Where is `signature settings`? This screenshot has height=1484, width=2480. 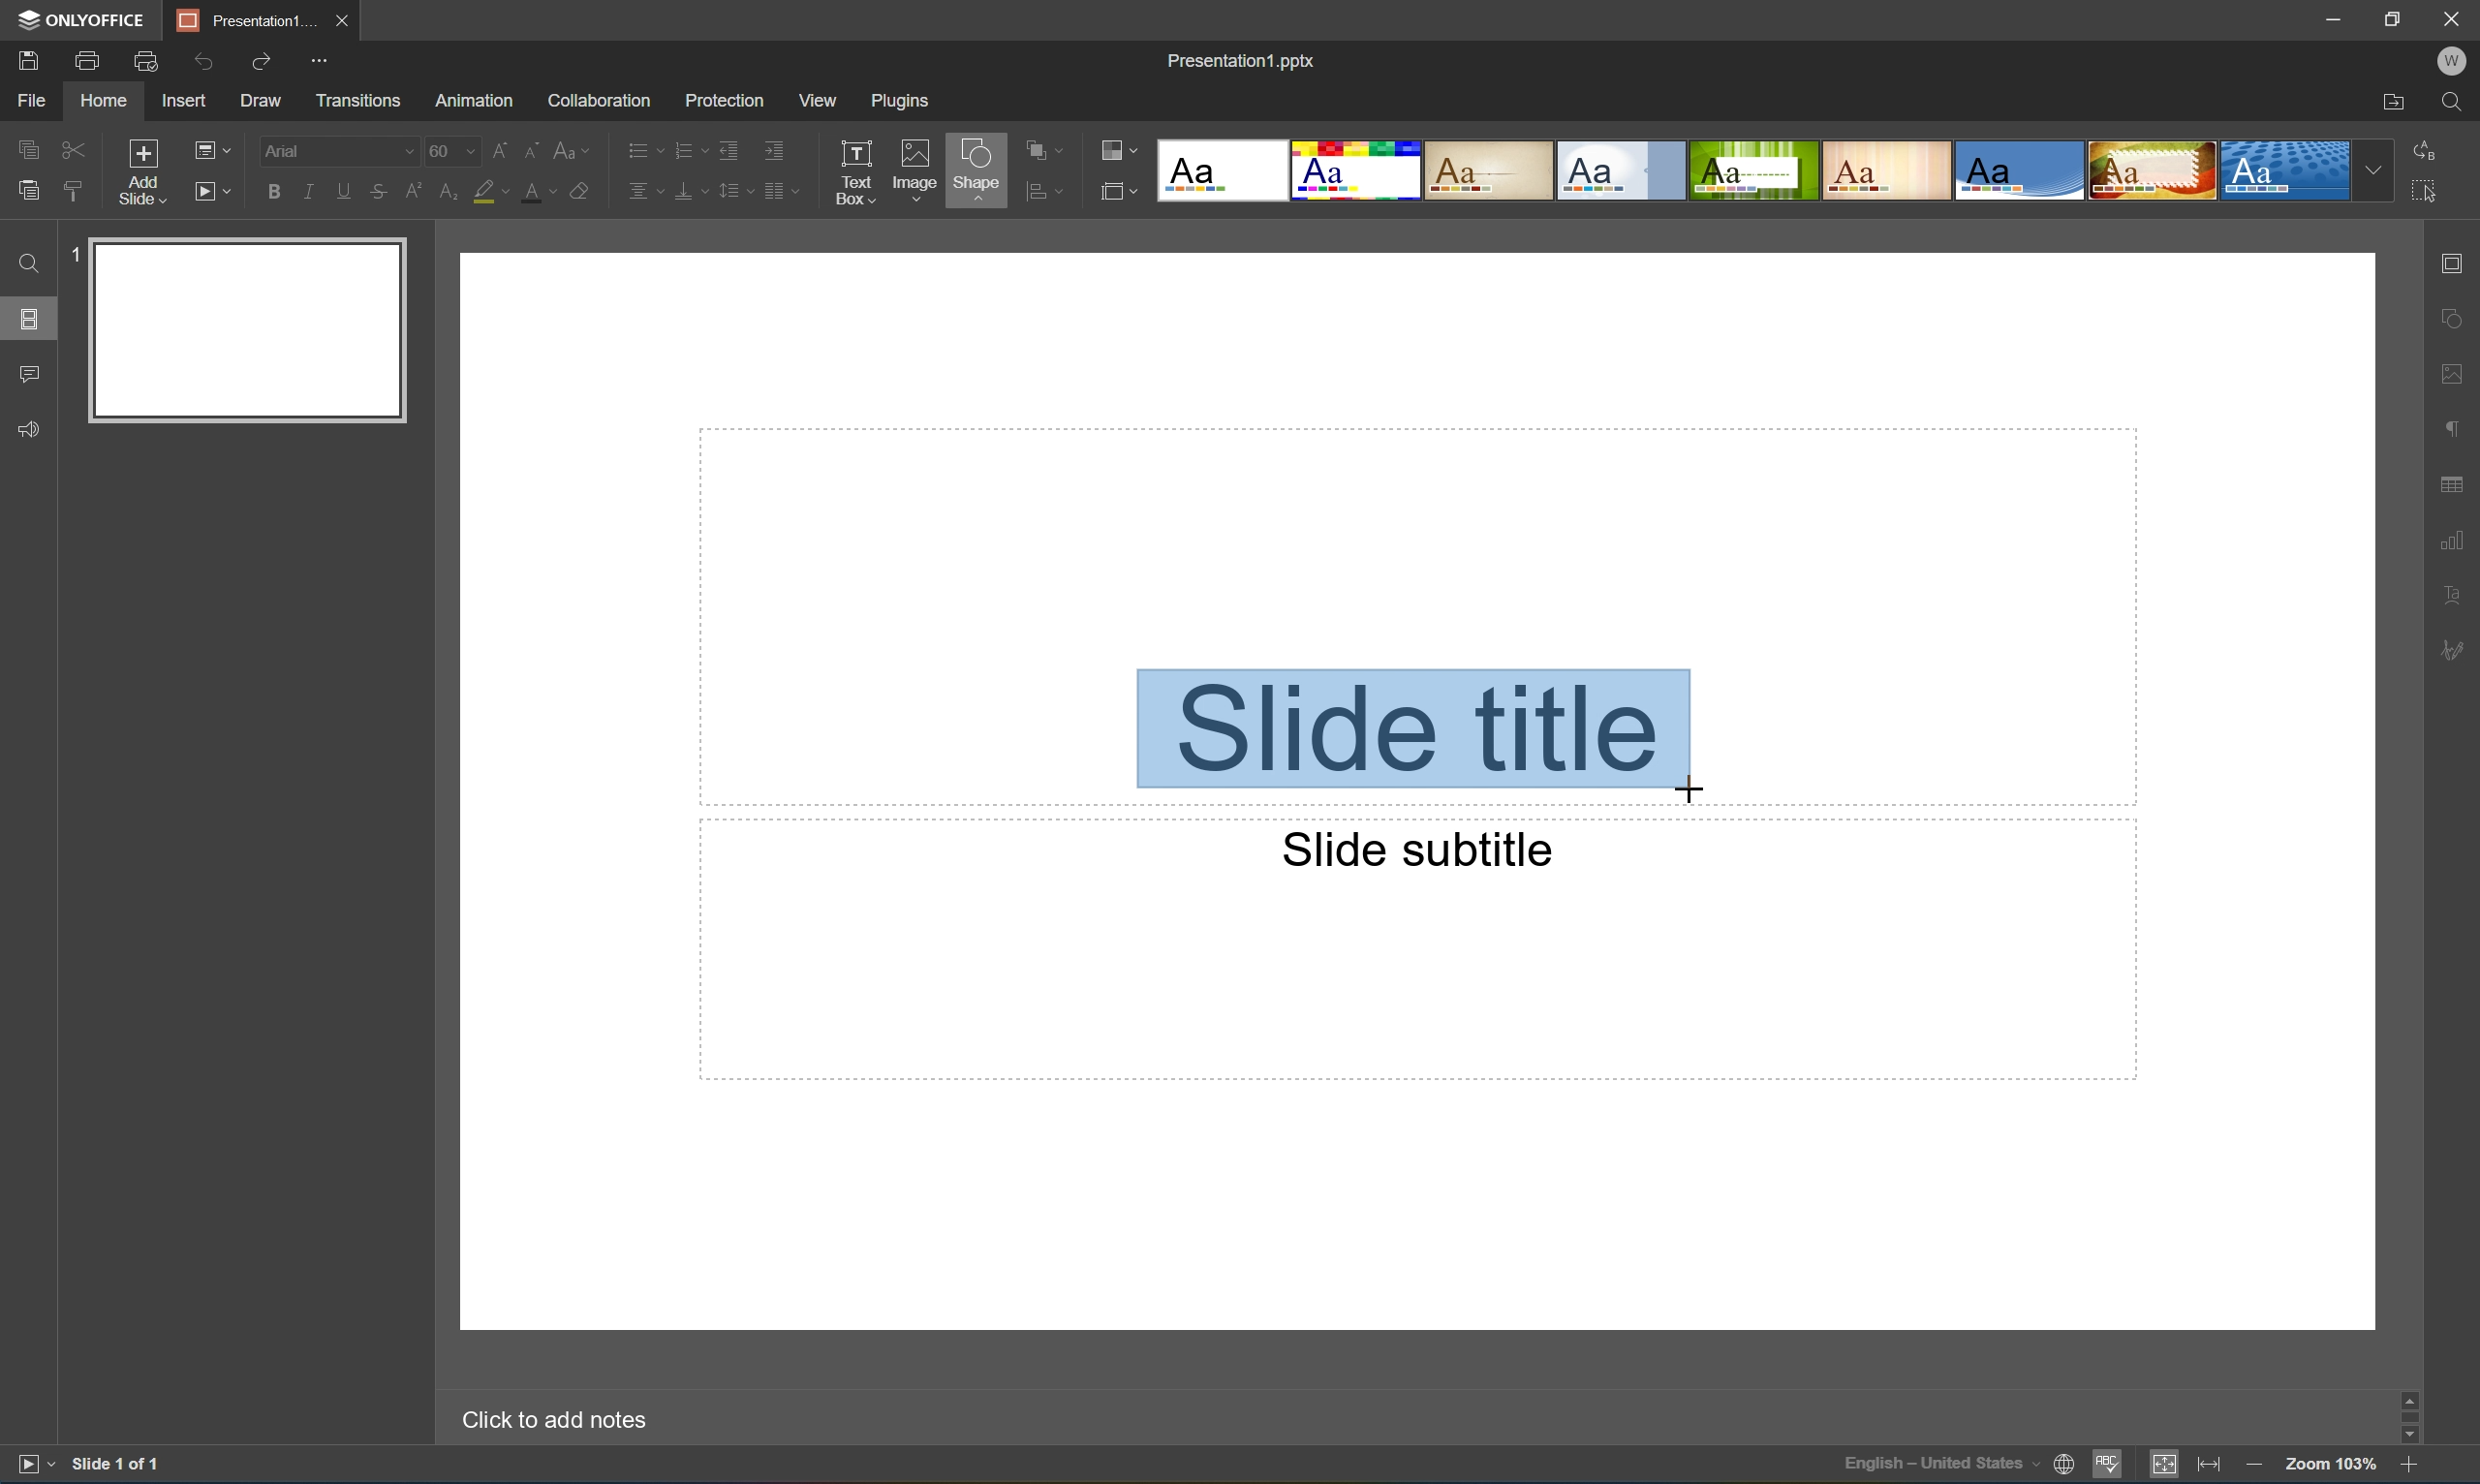 signature settings is located at coordinates (2455, 651).